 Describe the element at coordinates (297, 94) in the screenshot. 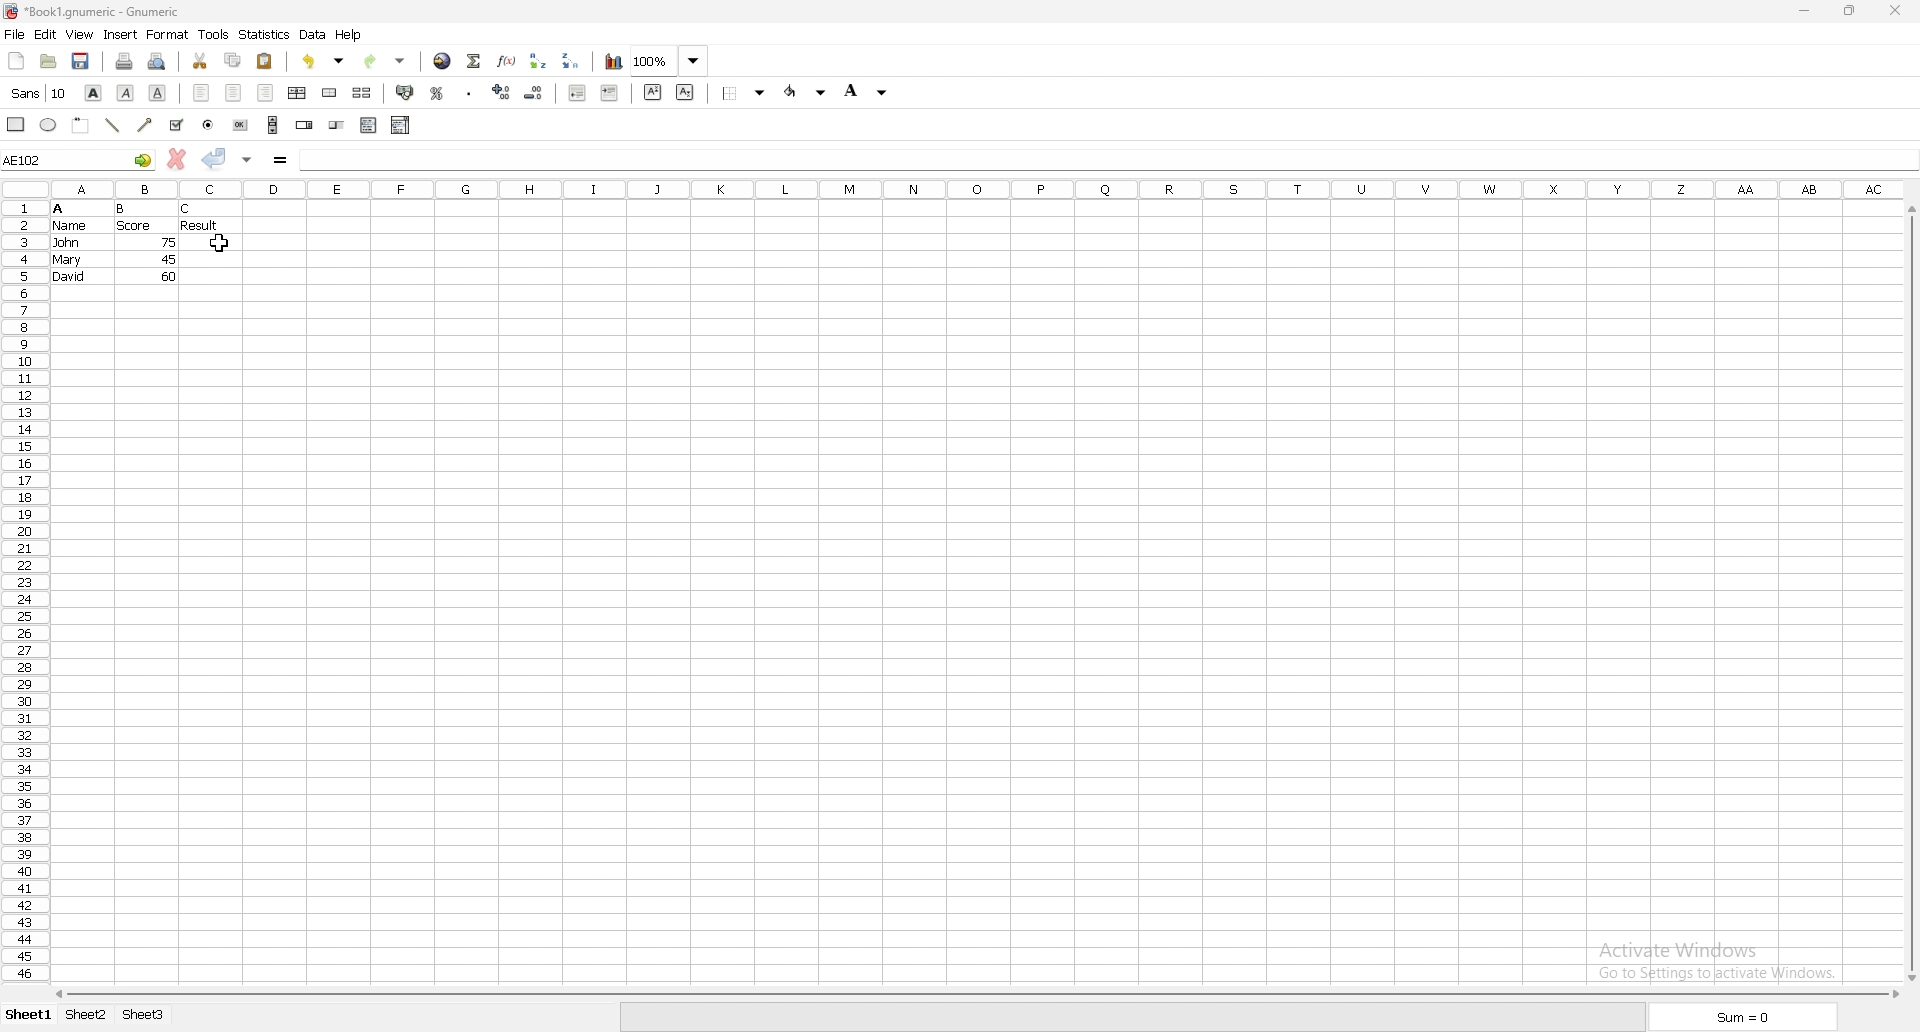

I see `center horizontally` at that location.